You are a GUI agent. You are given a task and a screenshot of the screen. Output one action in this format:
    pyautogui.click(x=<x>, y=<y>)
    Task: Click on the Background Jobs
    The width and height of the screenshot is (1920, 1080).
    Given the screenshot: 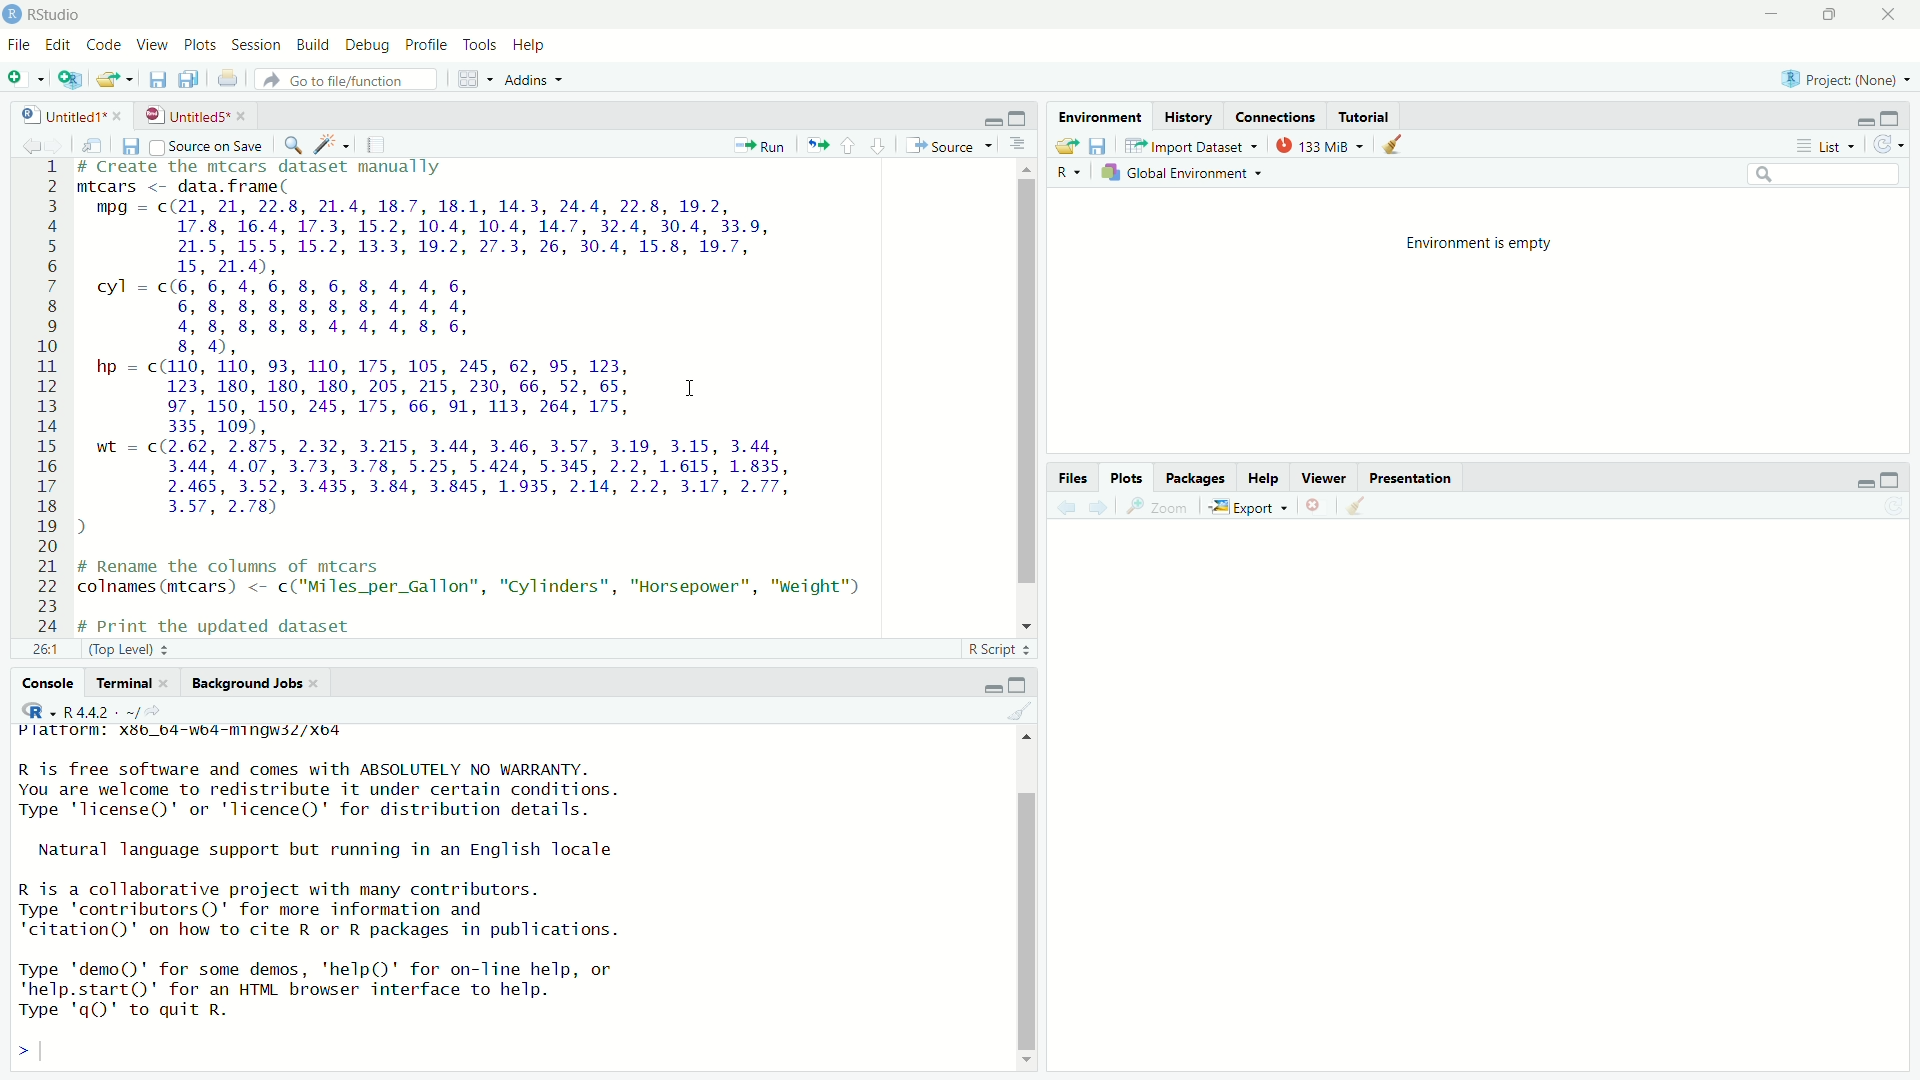 What is the action you would take?
    pyautogui.click(x=255, y=682)
    